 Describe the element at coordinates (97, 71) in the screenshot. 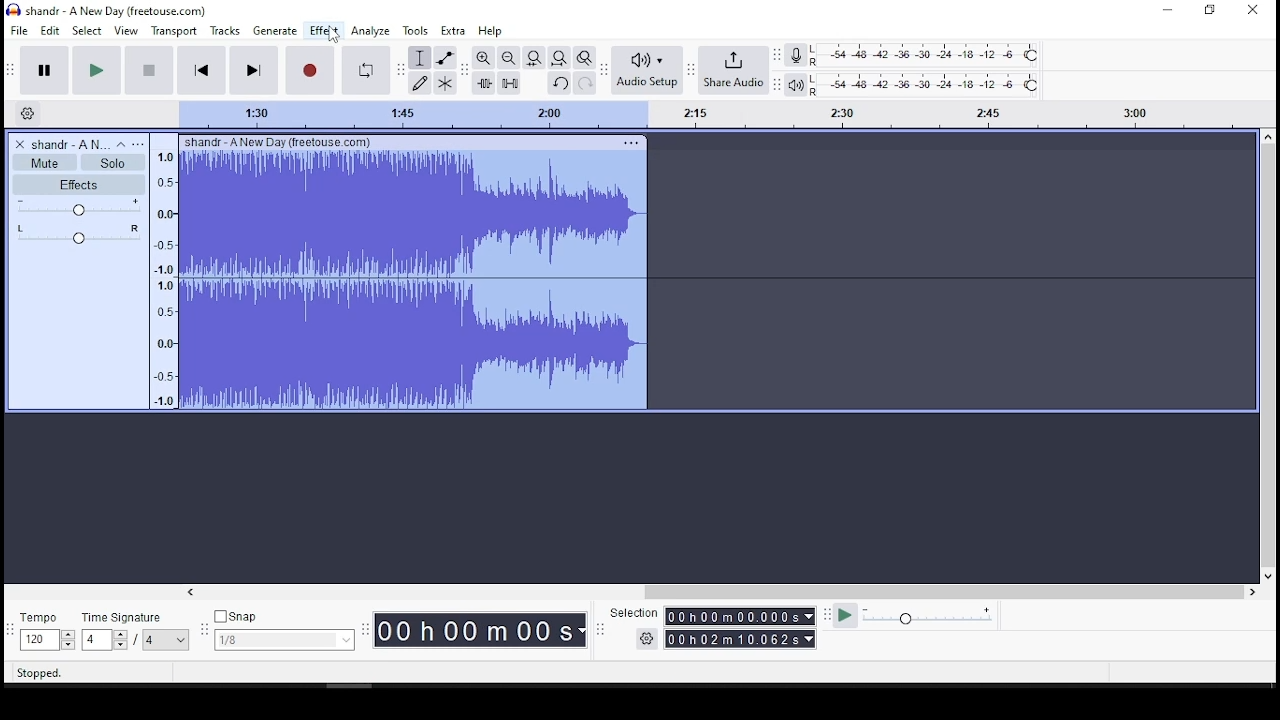

I see `play` at that location.